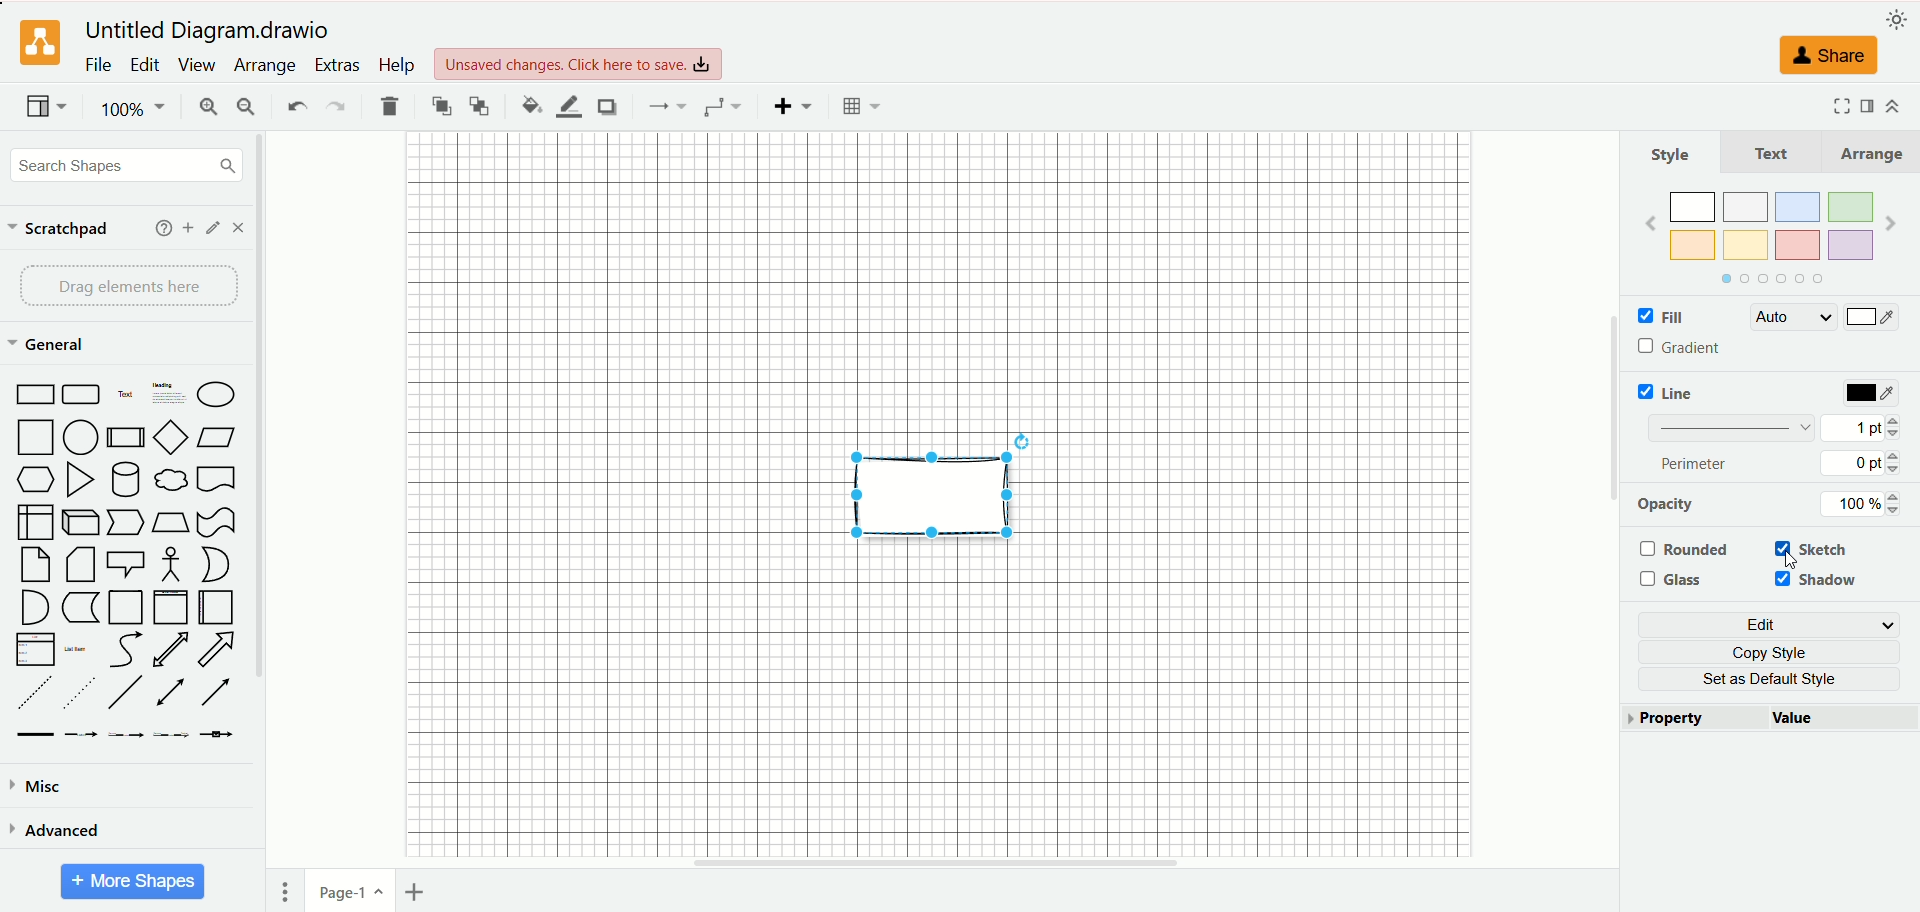  What do you see at coordinates (1671, 154) in the screenshot?
I see `style` at bounding box center [1671, 154].